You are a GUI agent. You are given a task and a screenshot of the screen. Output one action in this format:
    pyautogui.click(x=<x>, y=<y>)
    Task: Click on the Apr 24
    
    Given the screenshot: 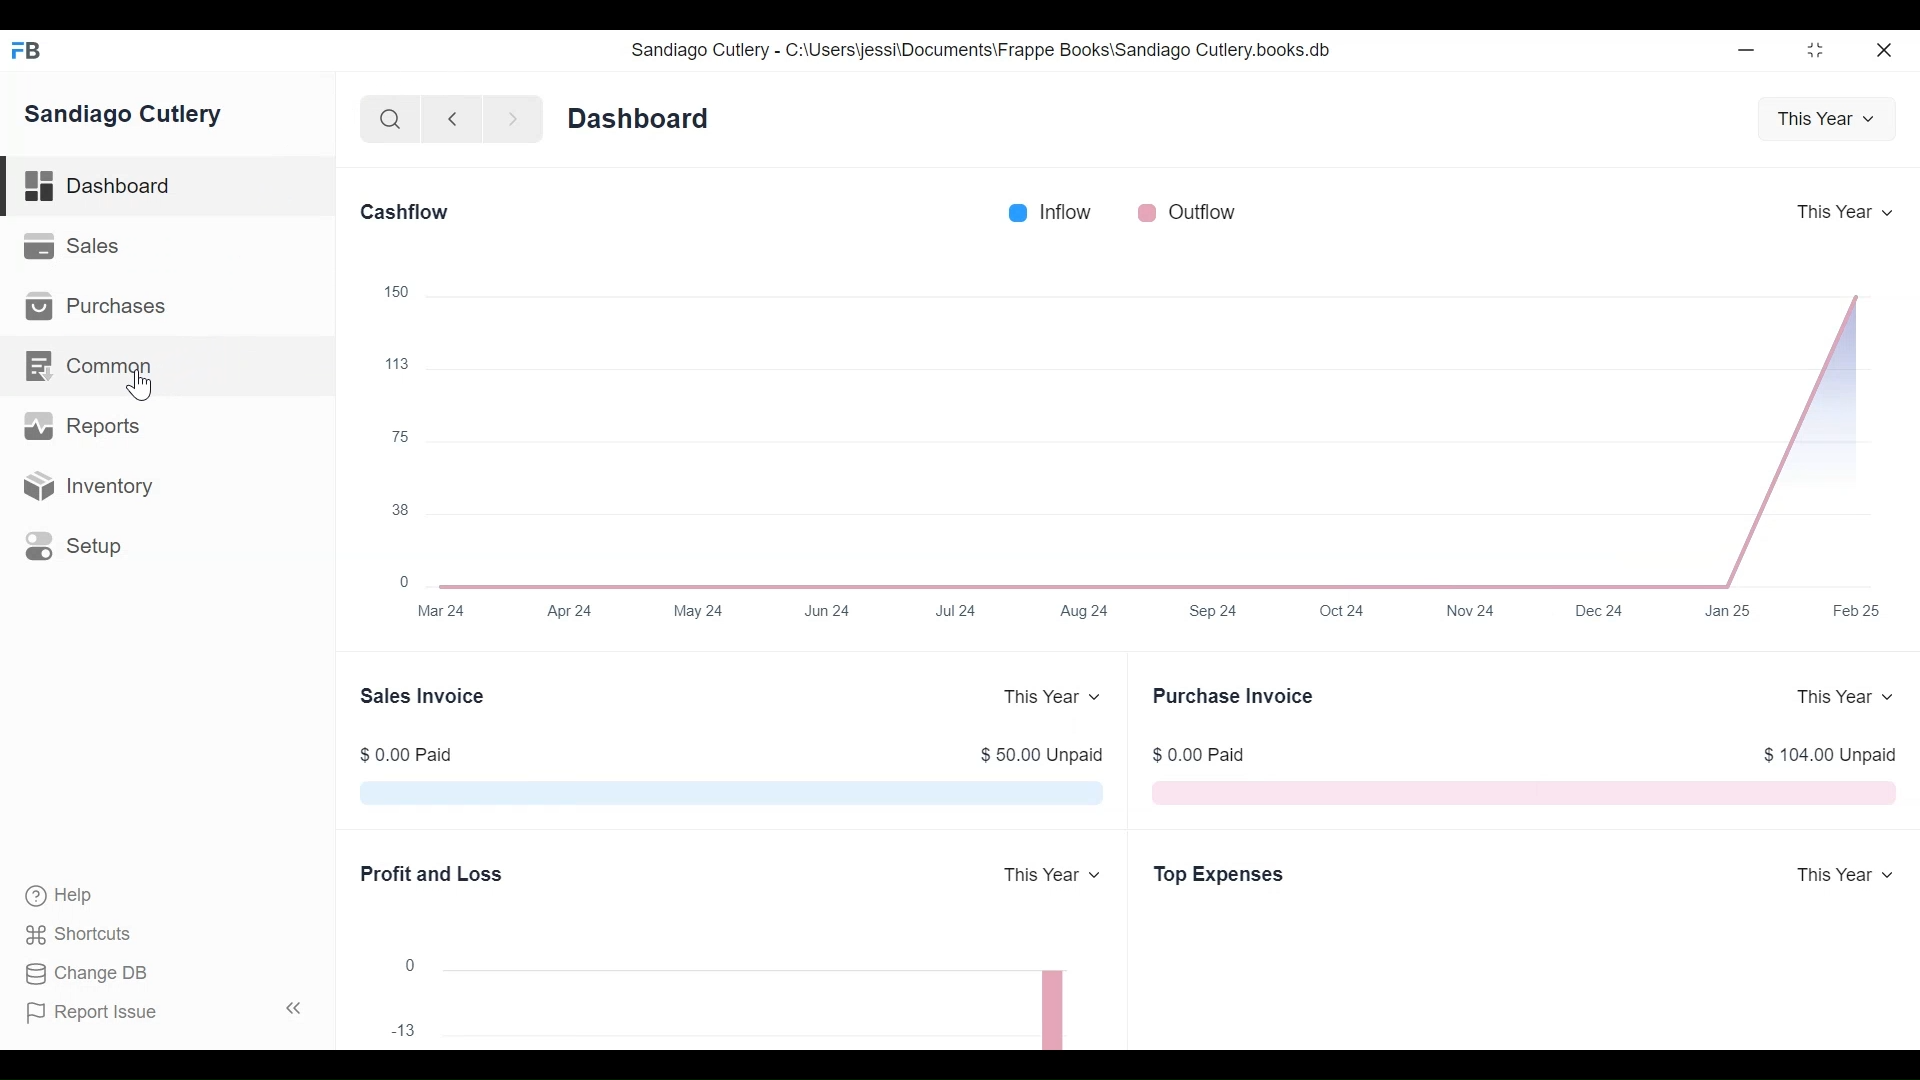 What is the action you would take?
    pyautogui.click(x=570, y=609)
    